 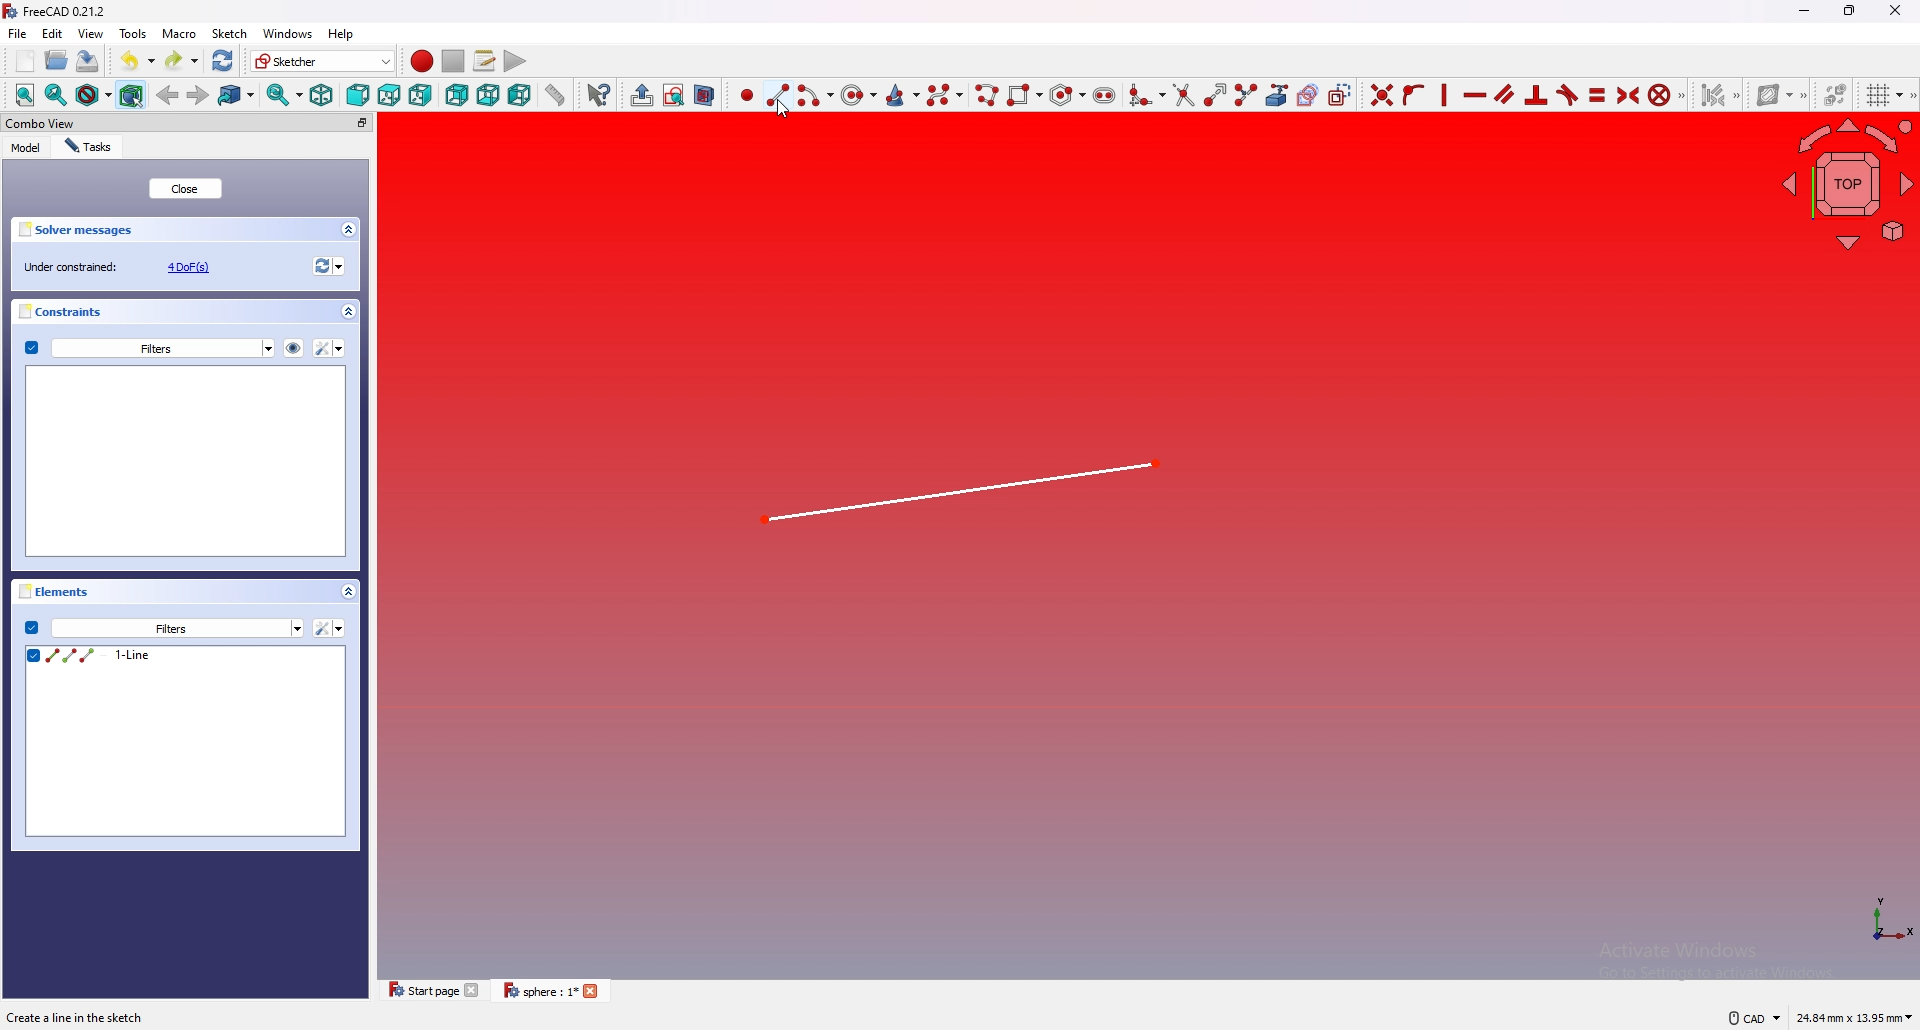 I want to click on Create B-spline, so click(x=946, y=94).